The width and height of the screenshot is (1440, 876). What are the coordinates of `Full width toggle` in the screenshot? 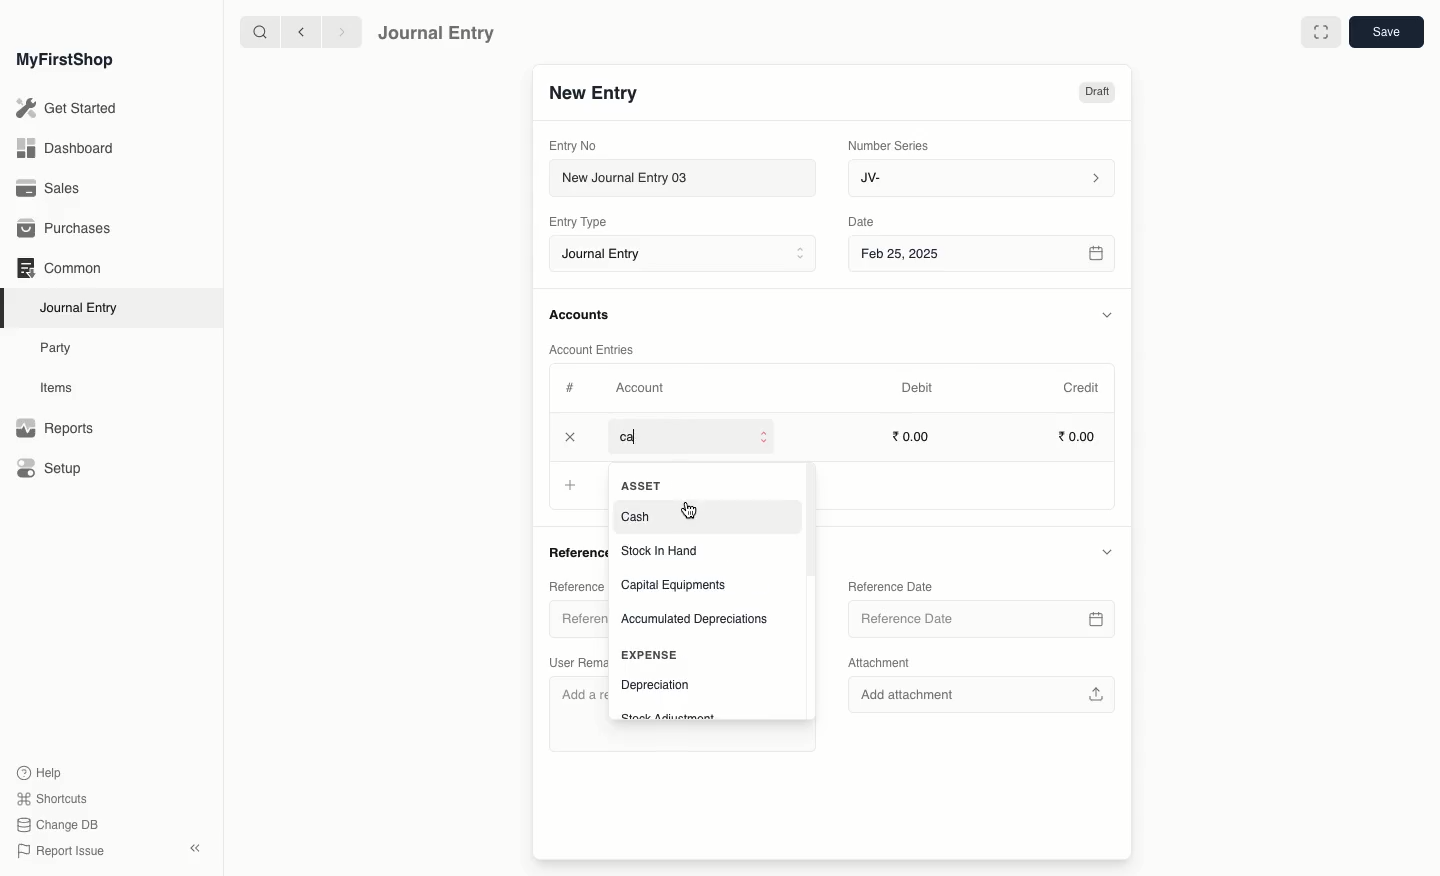 It's located at (1319, 33).